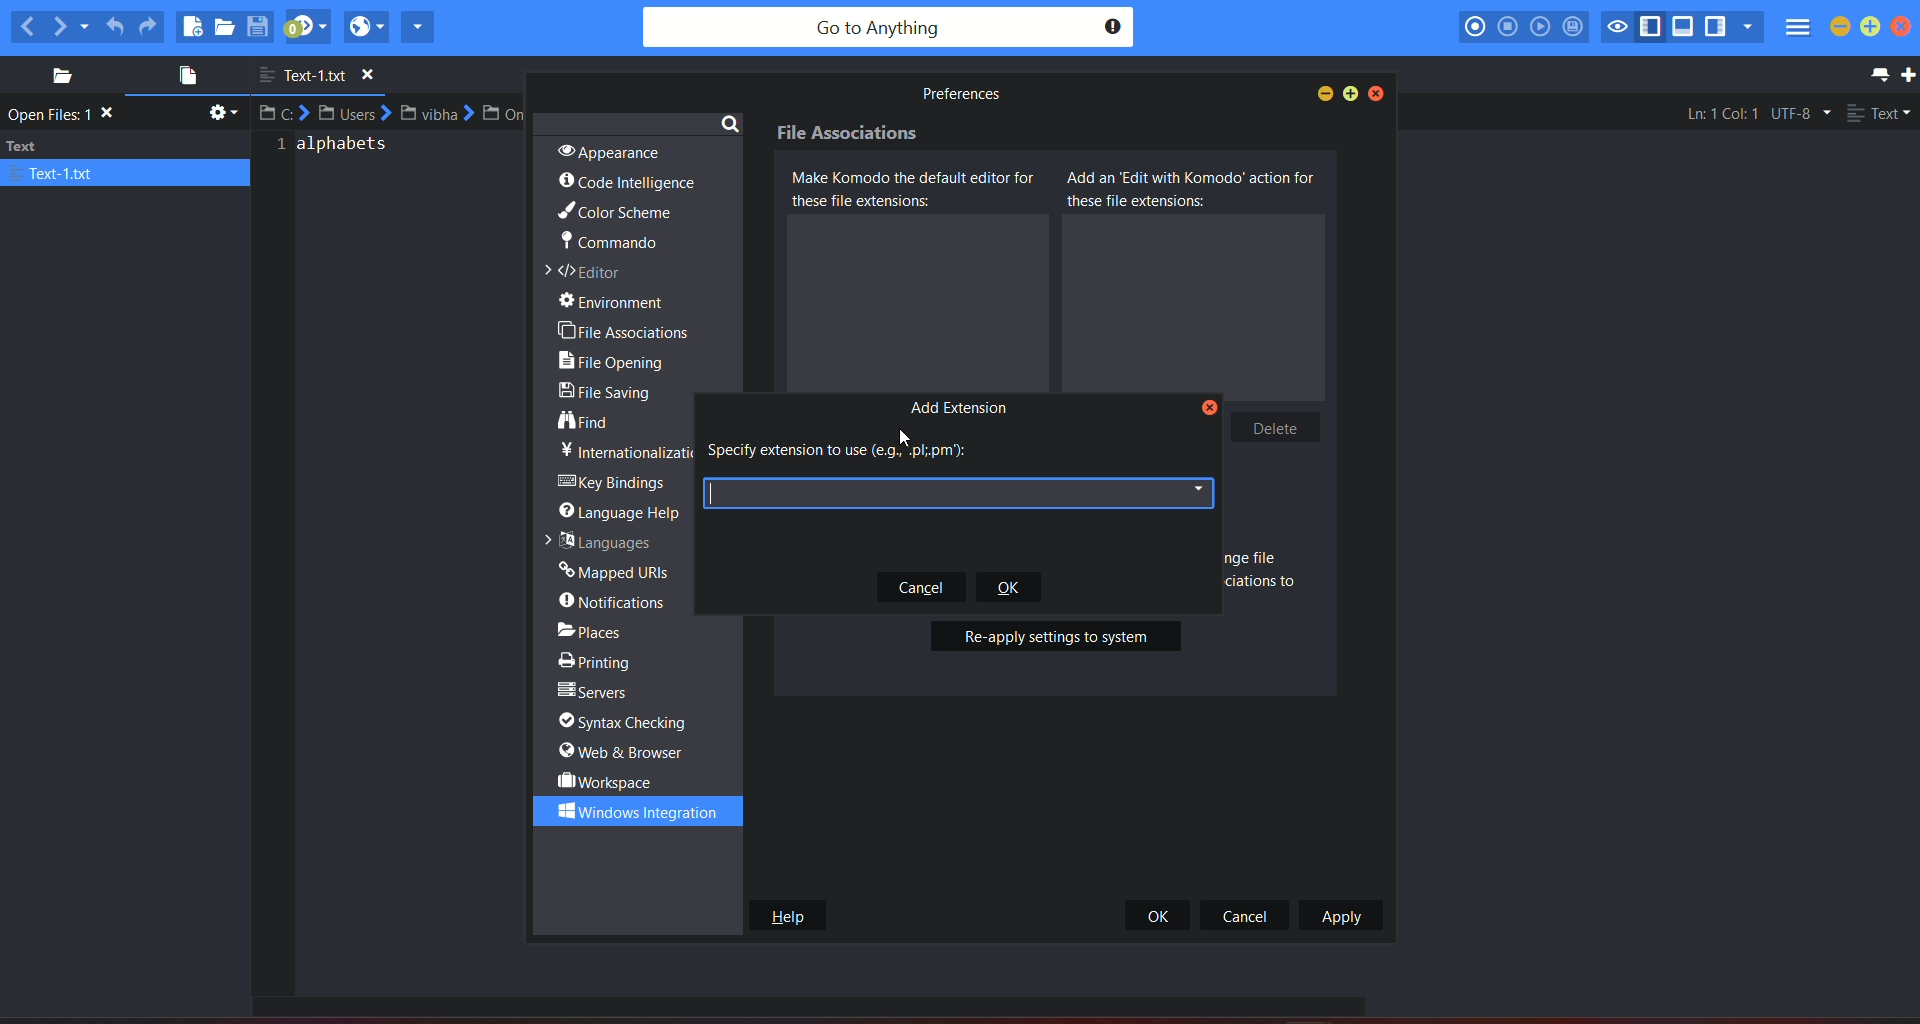  What do you see at coordinates (1267, 575) in the screenshot?
I see `Text` at bounding box center [1267, 575].